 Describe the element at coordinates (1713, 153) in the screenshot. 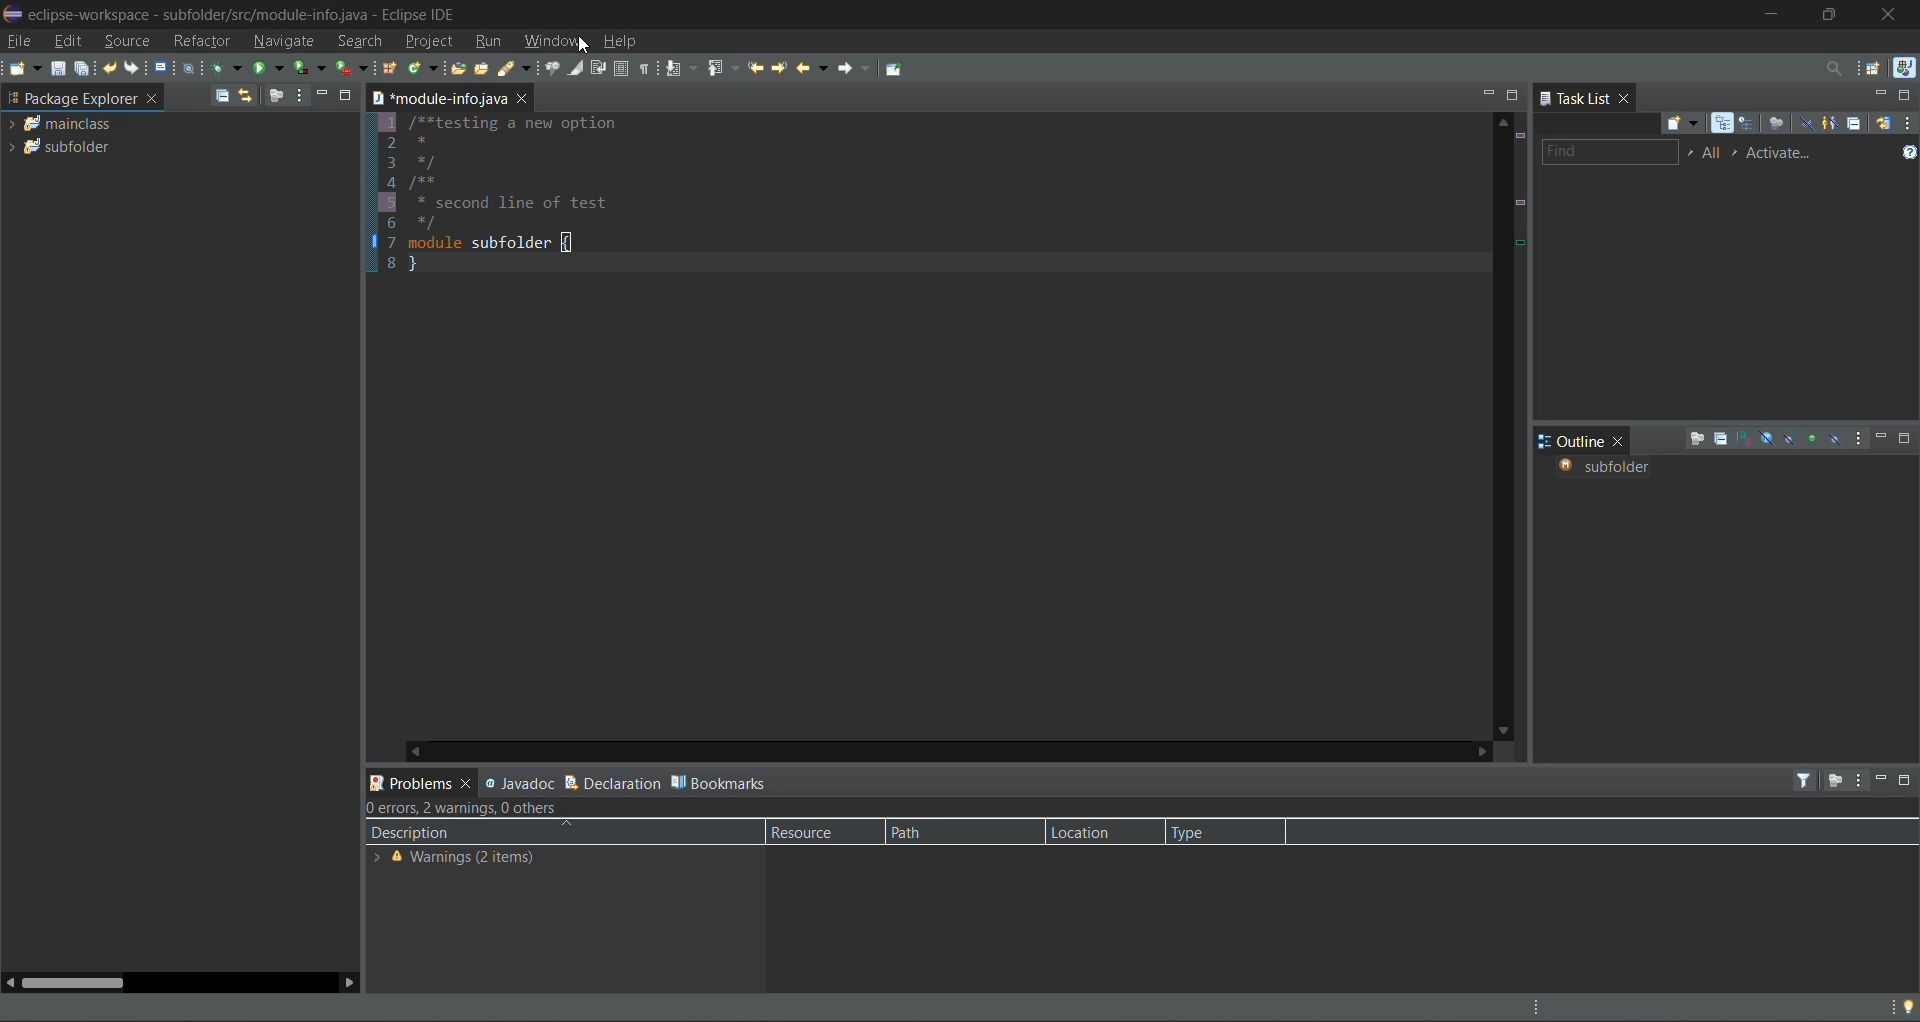

I see `edit task working sets` at that location.